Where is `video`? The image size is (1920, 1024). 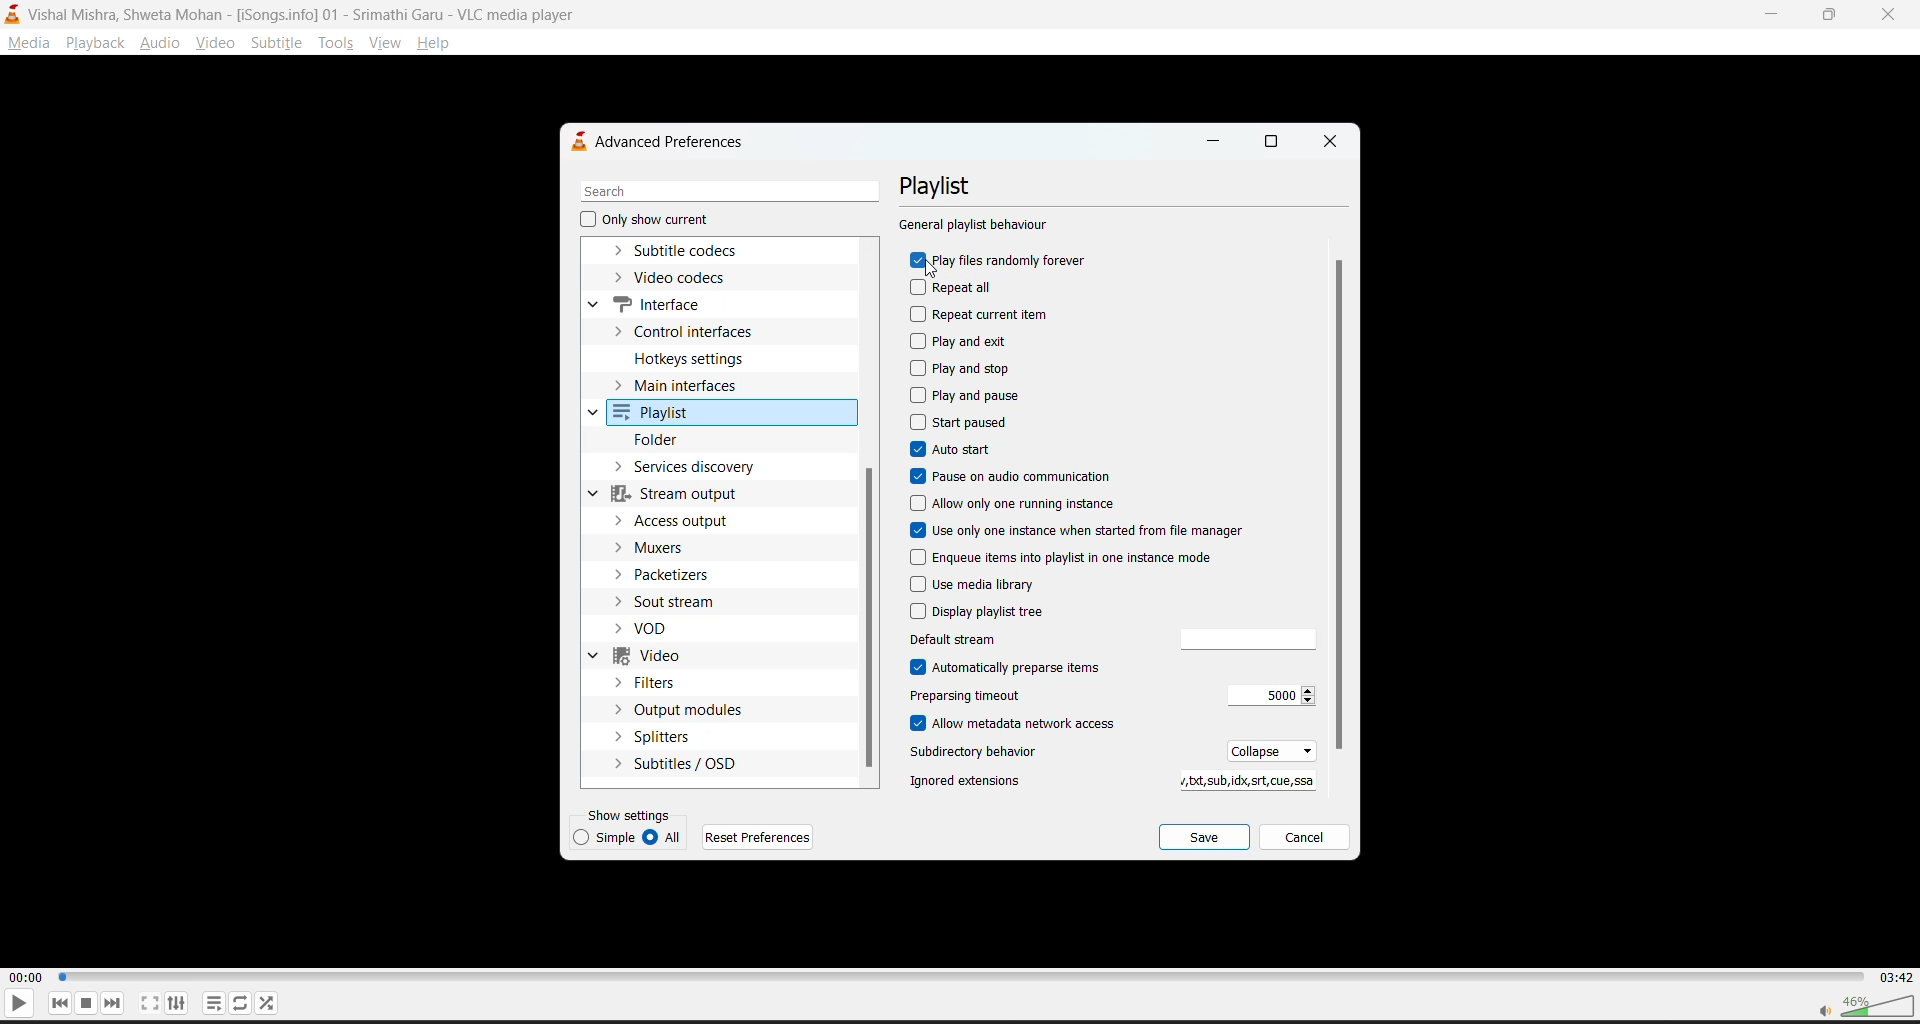 video is located at coordinates (209, 44).